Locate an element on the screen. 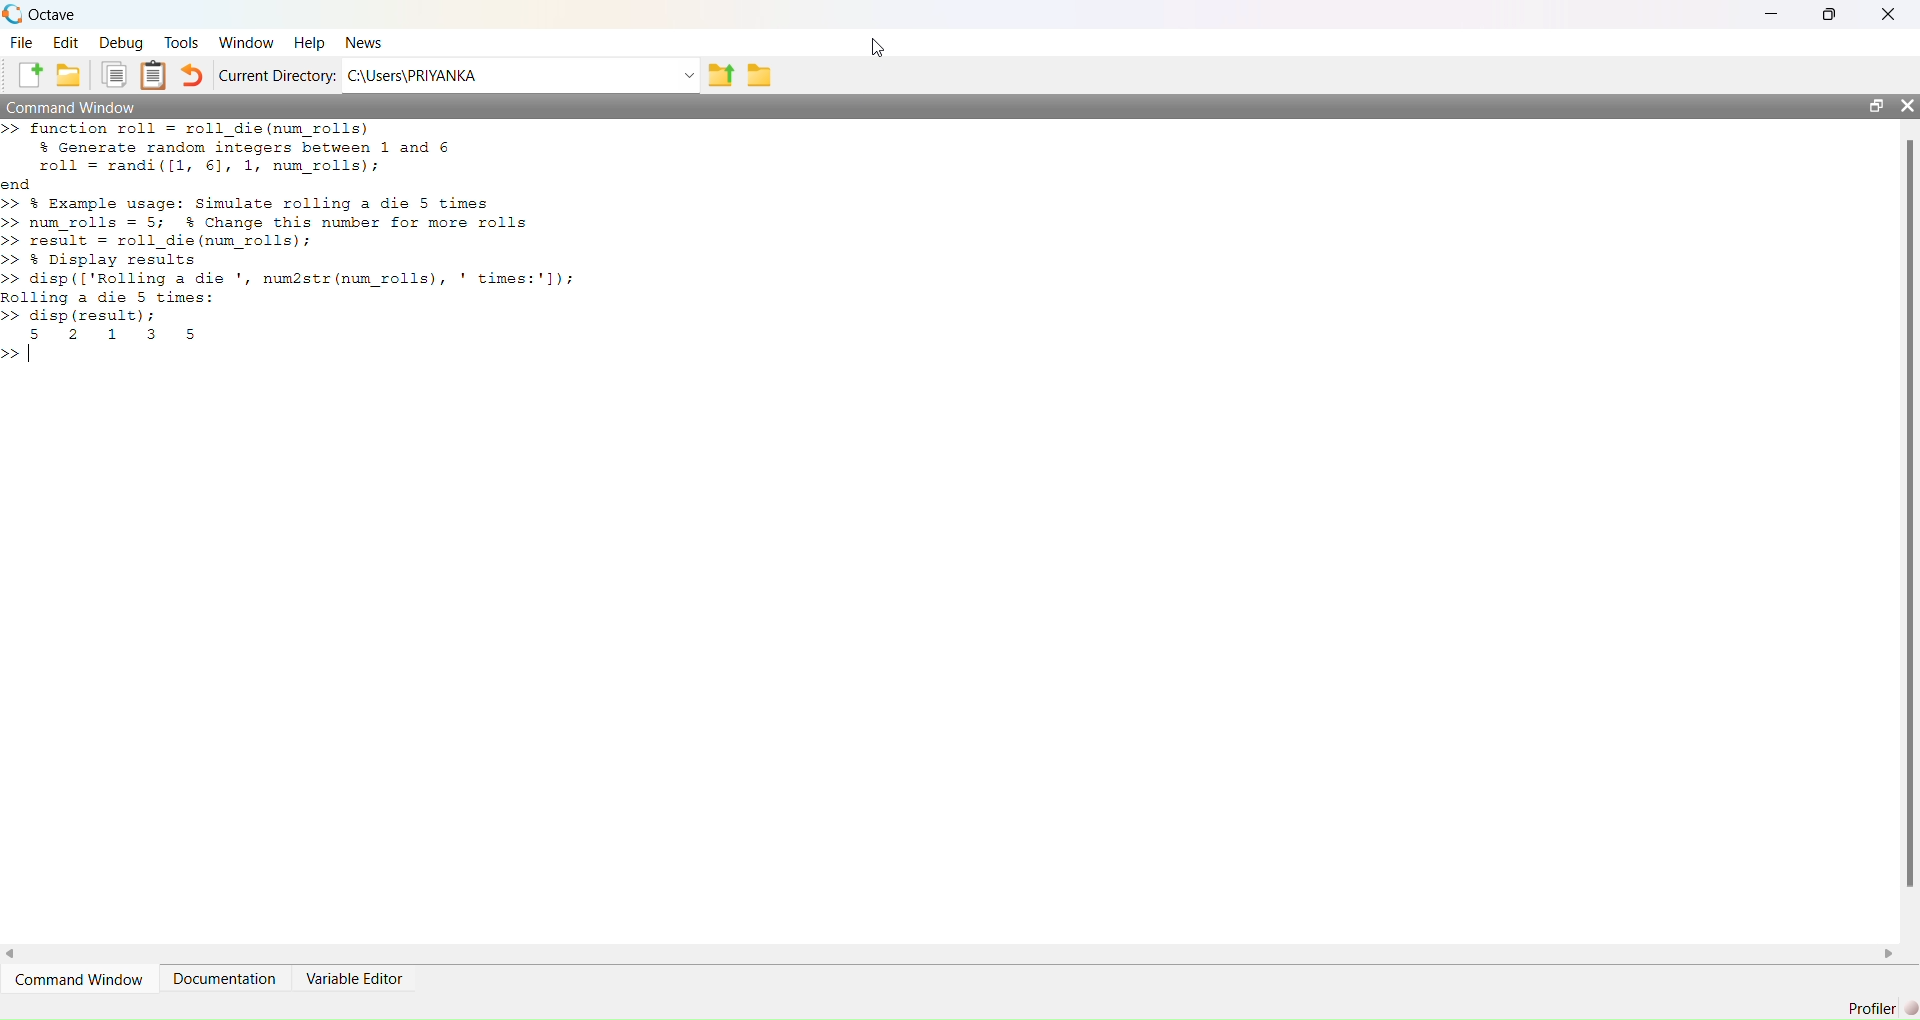 The width and height of the screenshot is (1920, 1020). octave is located at coordinates (57, 17).